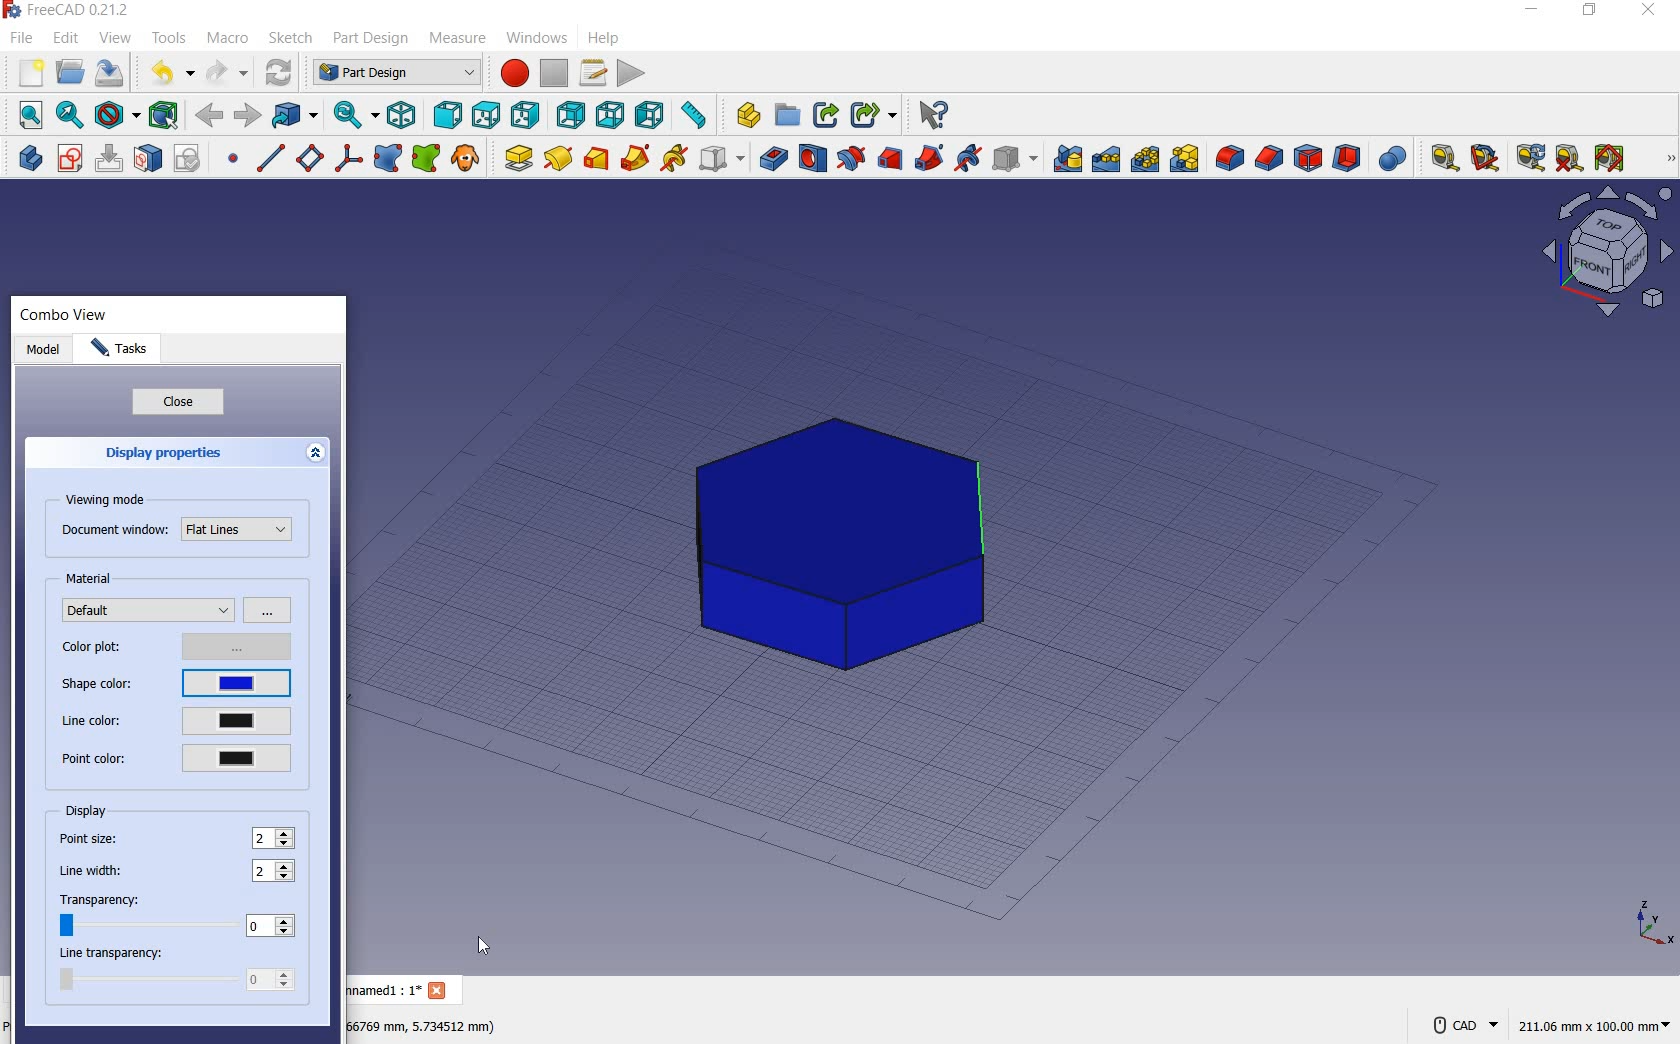 Image resolution: width=1680 pixels, height=1044 pixels. What do you see at coordinates (248, 116) in the screenshot?
I see `forward` at bounding box center [248, 116].